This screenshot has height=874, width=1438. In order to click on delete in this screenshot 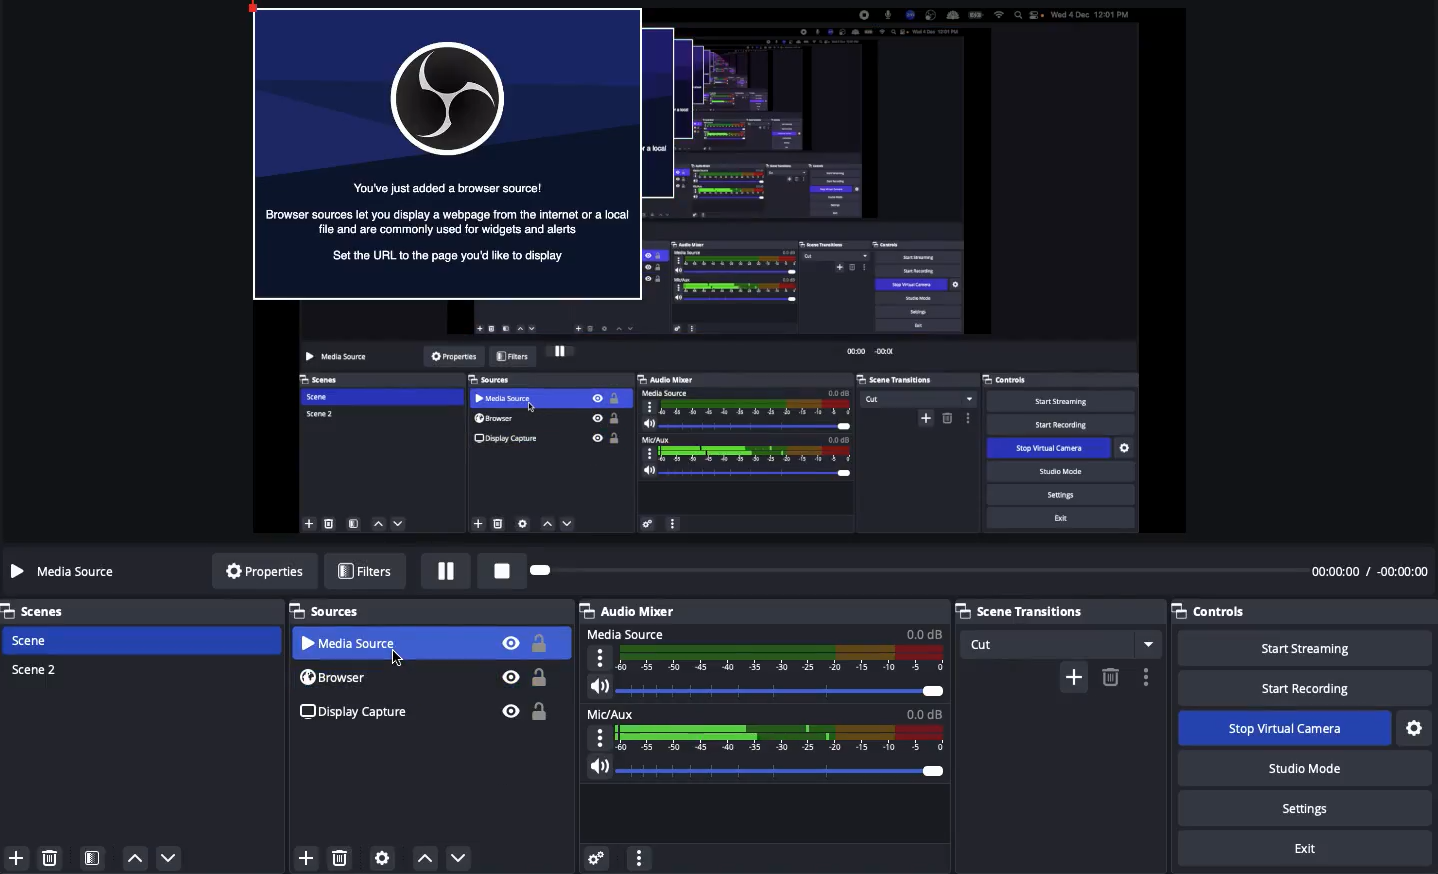, I will do `click(51, 858)`.